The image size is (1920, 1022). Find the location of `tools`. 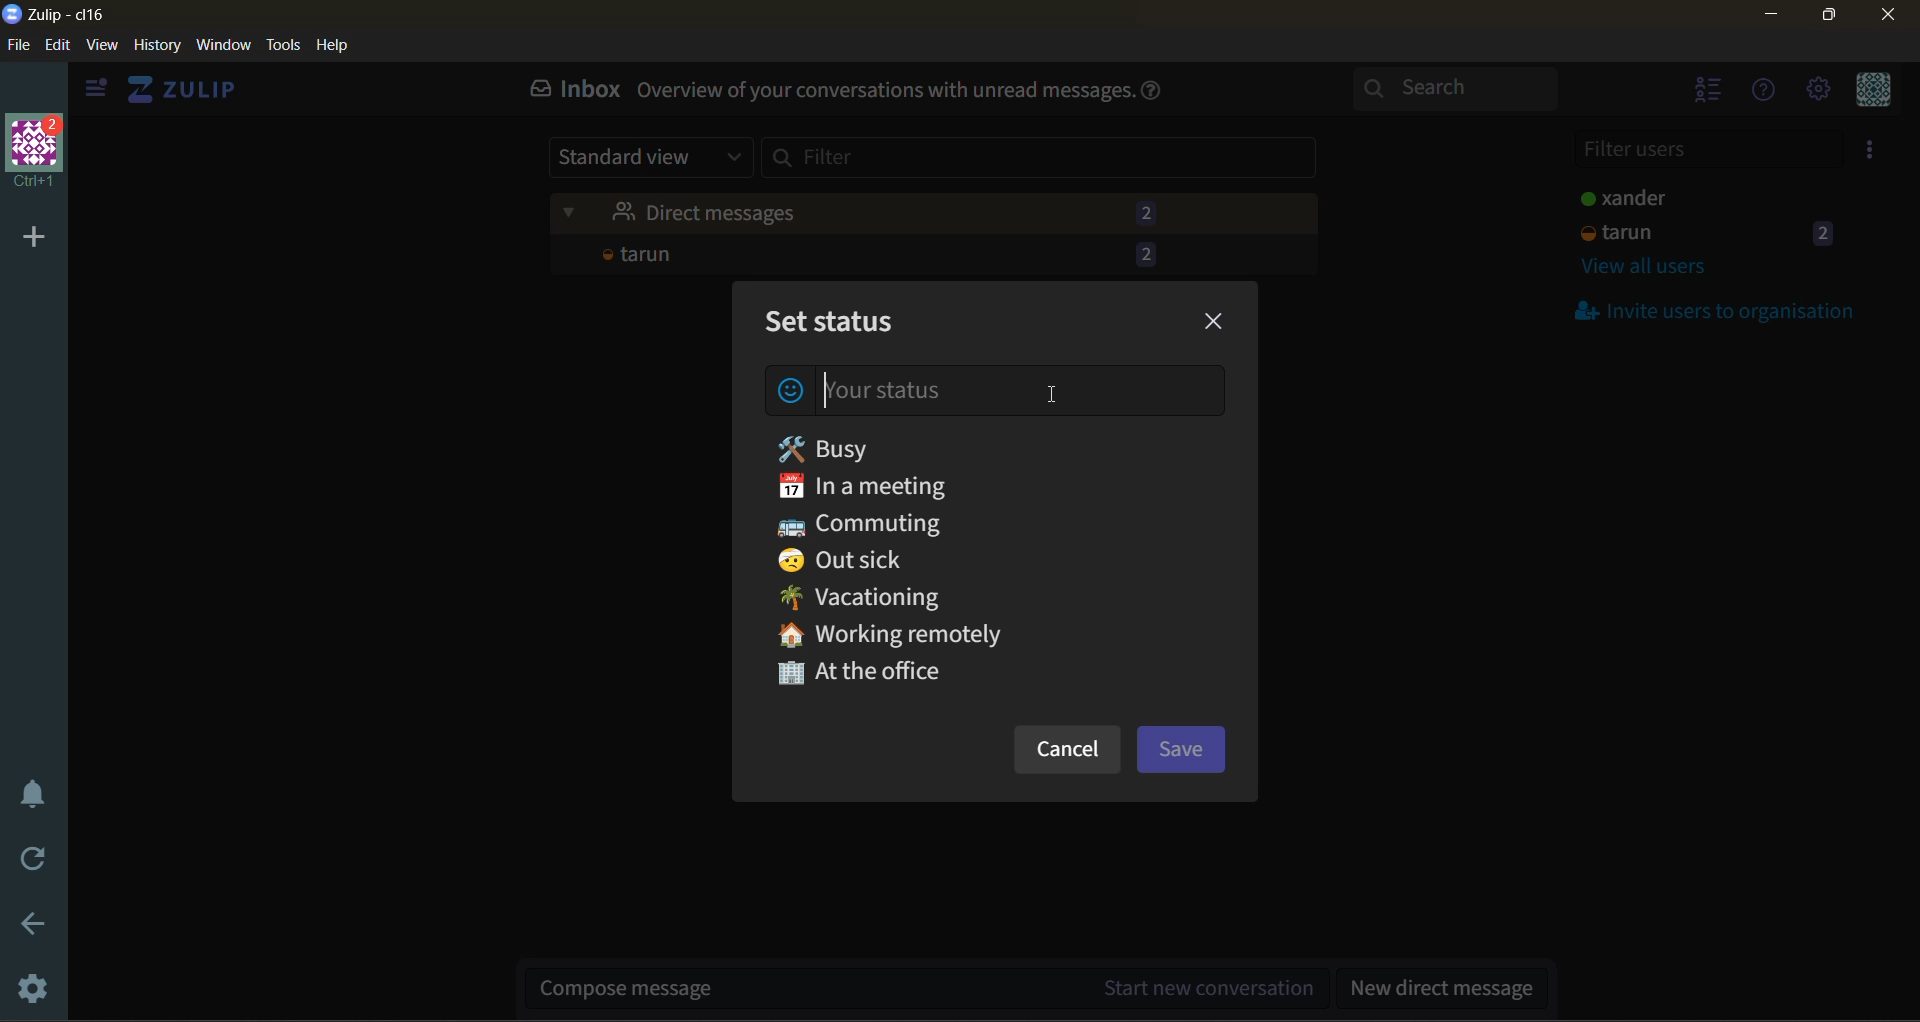

tools is located at coordinates (286, 45).